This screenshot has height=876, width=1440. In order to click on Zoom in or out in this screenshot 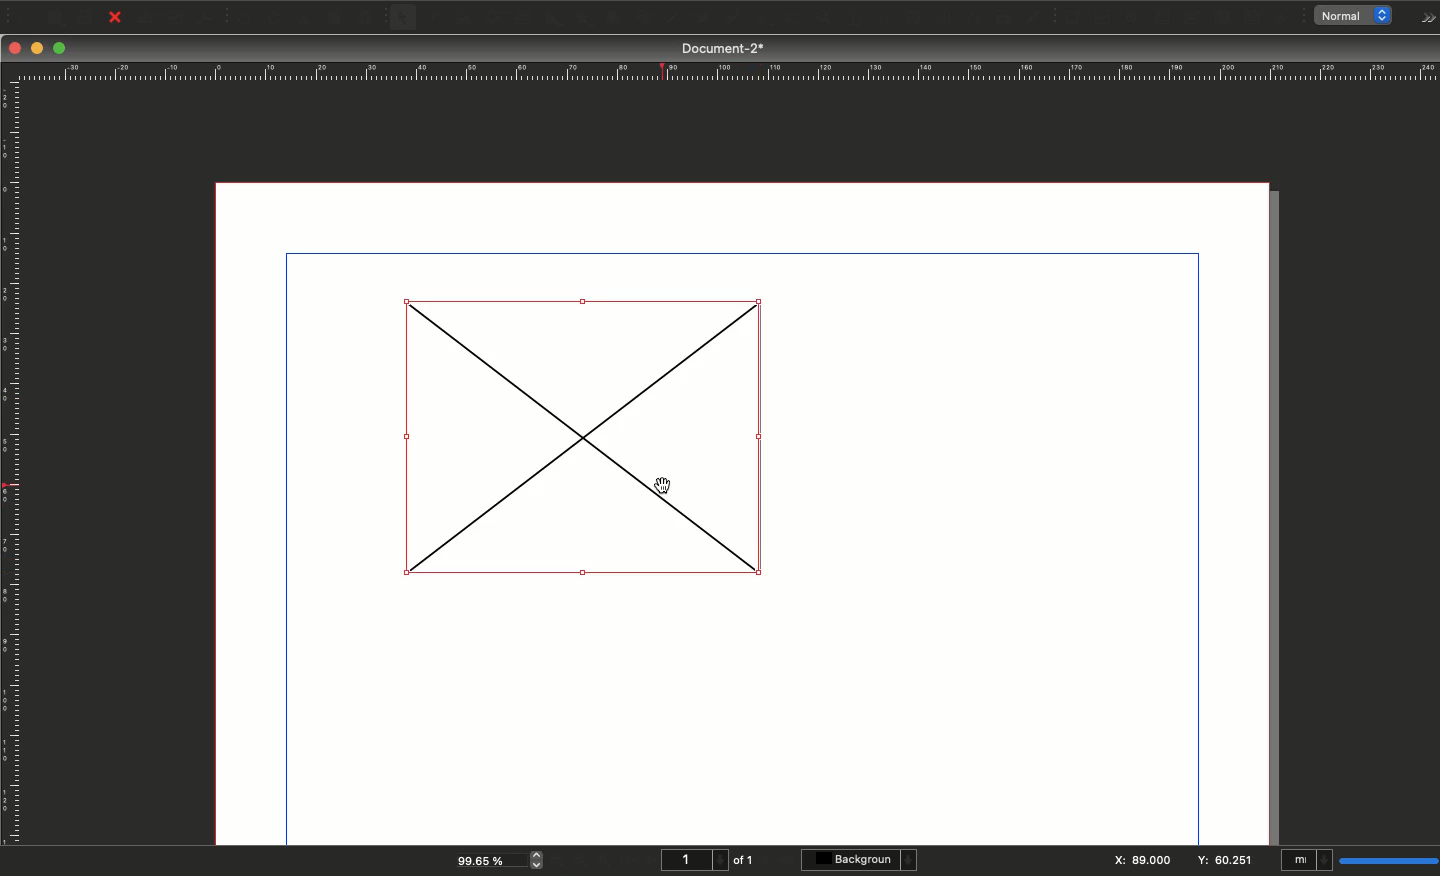, I will do `click(795, 20)`.